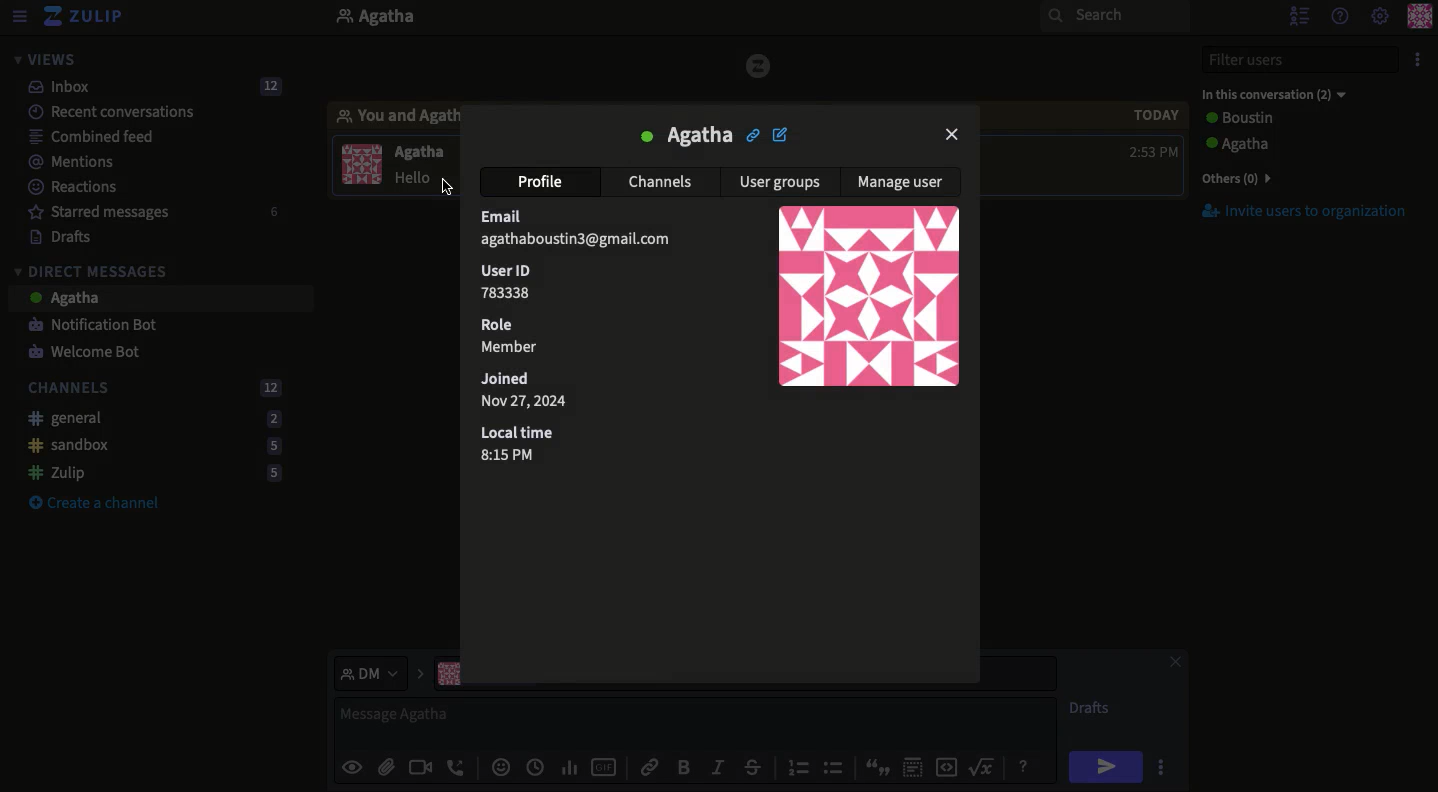  Describe the element at coordinates (716, 766) in the screenshot. I see `Italics` at that location.